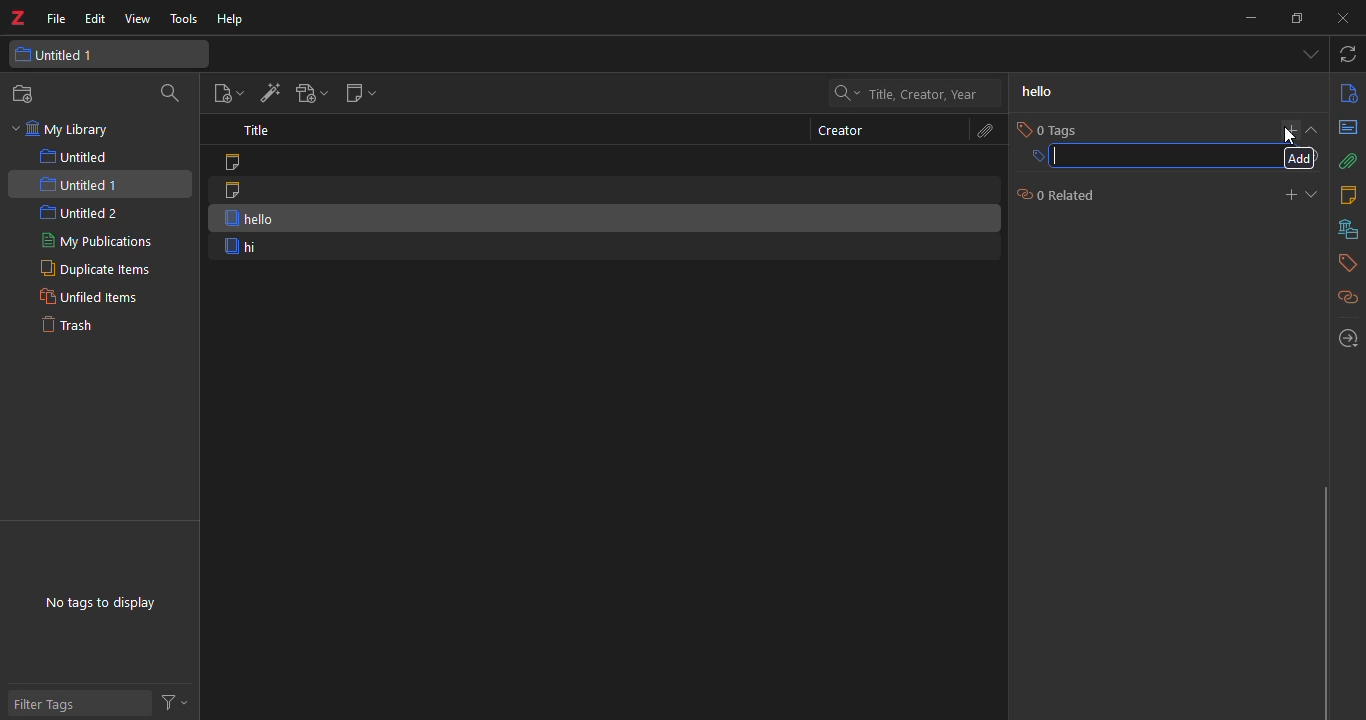 Image resolution: width=1366 pixels, height=720 pixels. Describe the element at coordinates (67, 130) in the screenshot. I see `my library` at that location.